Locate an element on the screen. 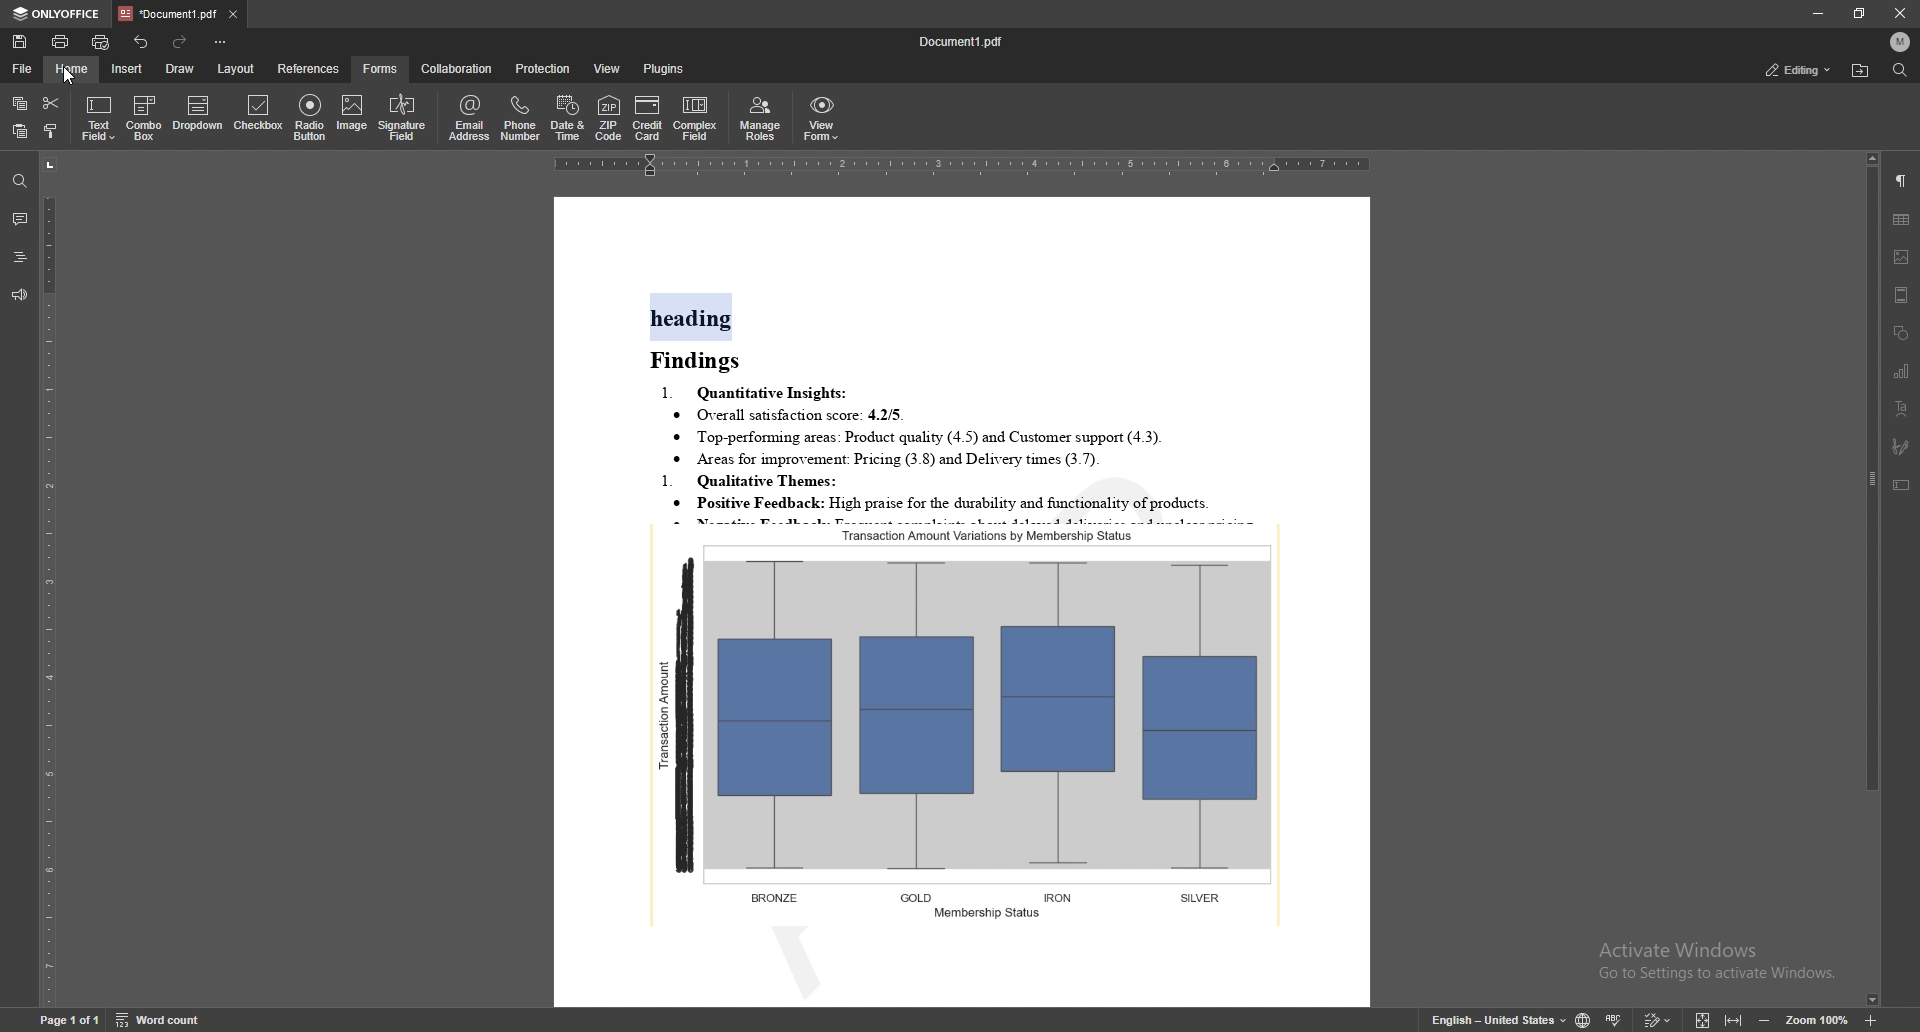 This screenshot has width=1920, height=1032. English- United kingdom is located at coordinates (1487, 1020).